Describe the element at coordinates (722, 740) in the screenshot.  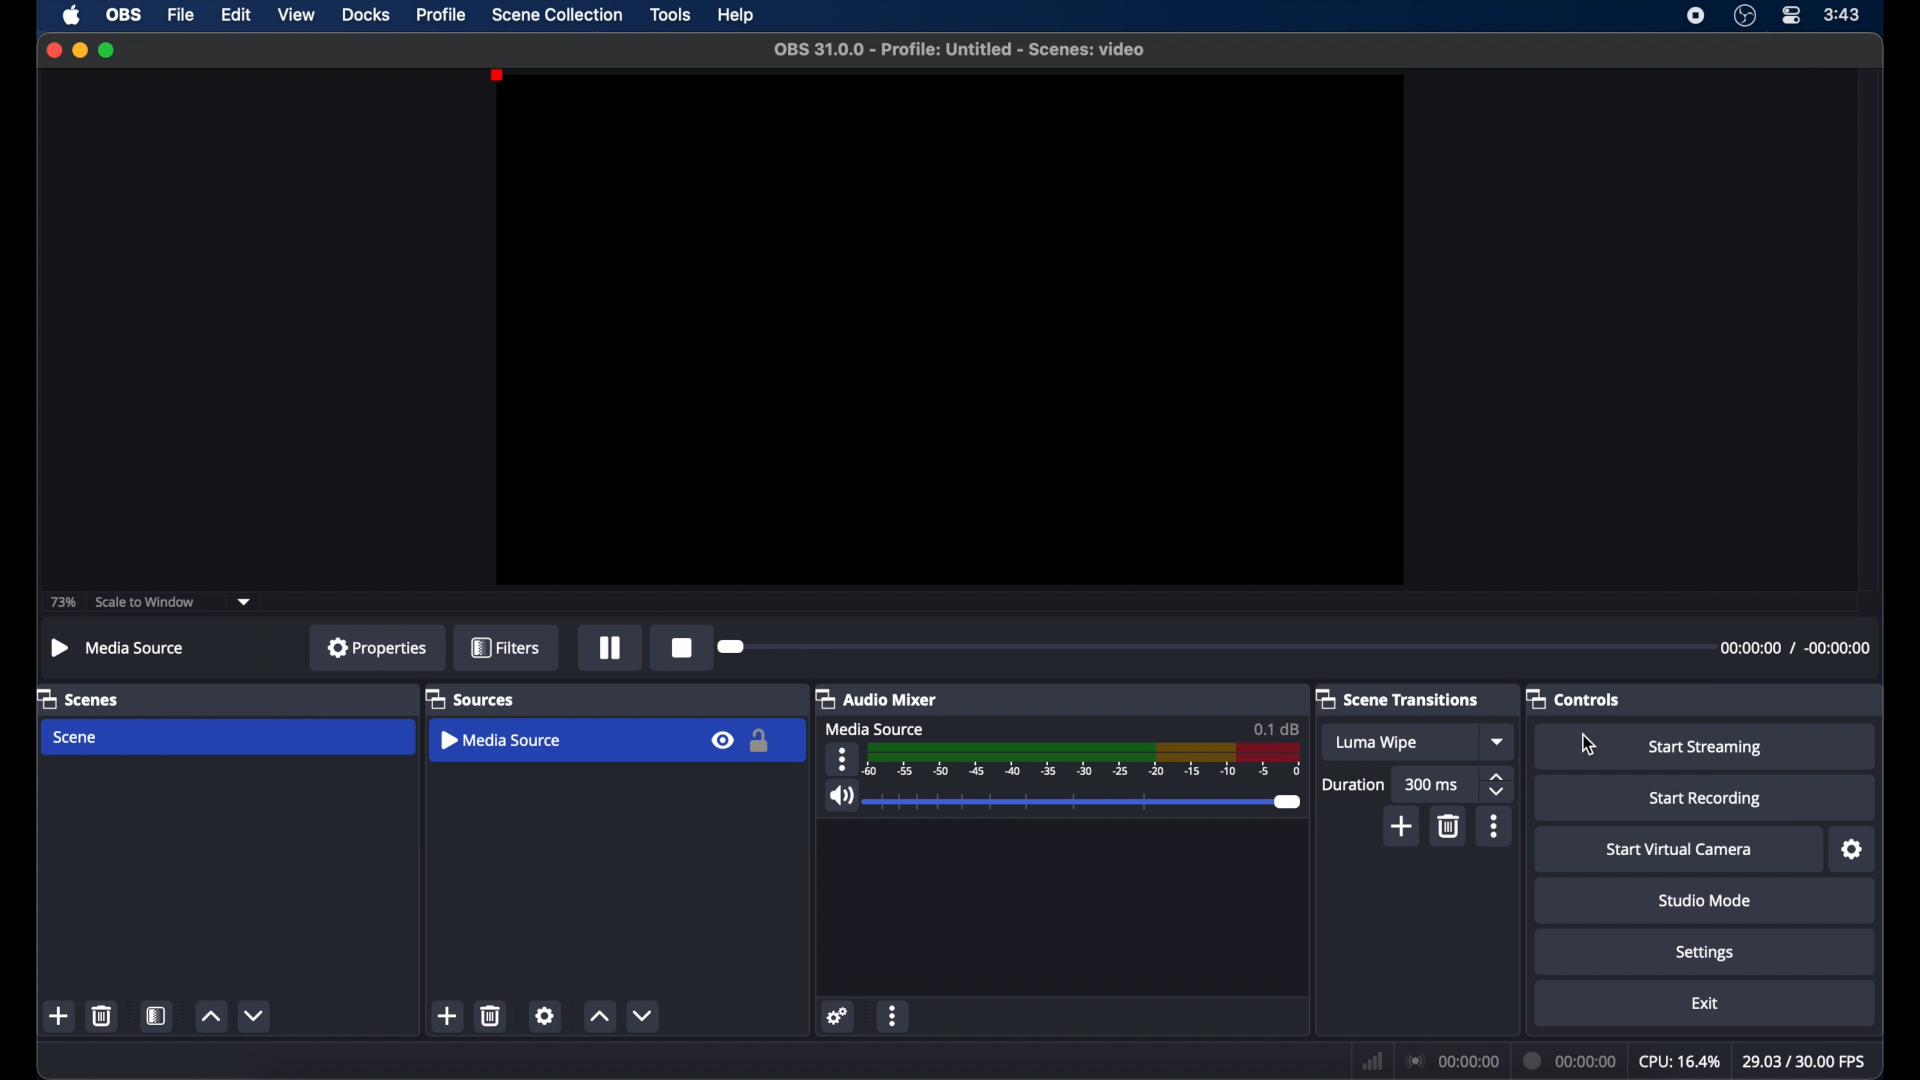
I see `visbility icon` at that location.